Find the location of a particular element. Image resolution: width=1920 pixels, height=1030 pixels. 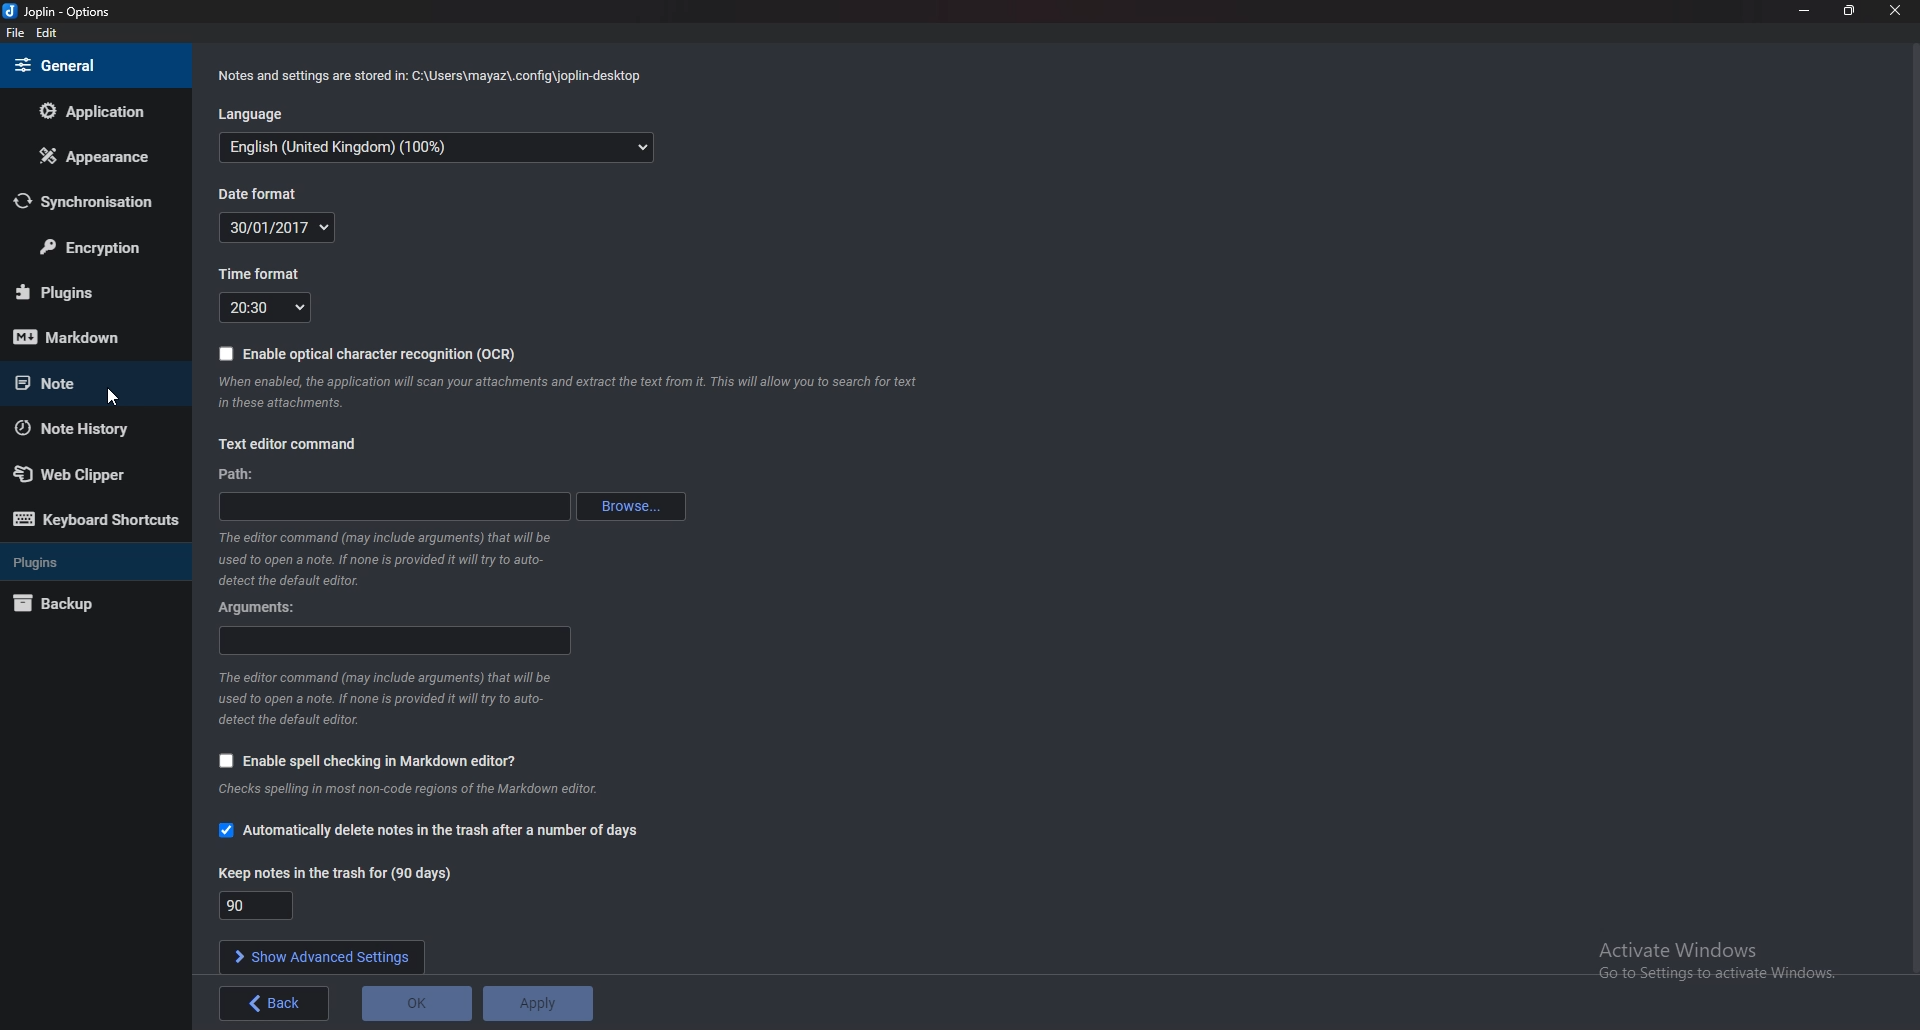

Note history is located at coordinates (82, 428).